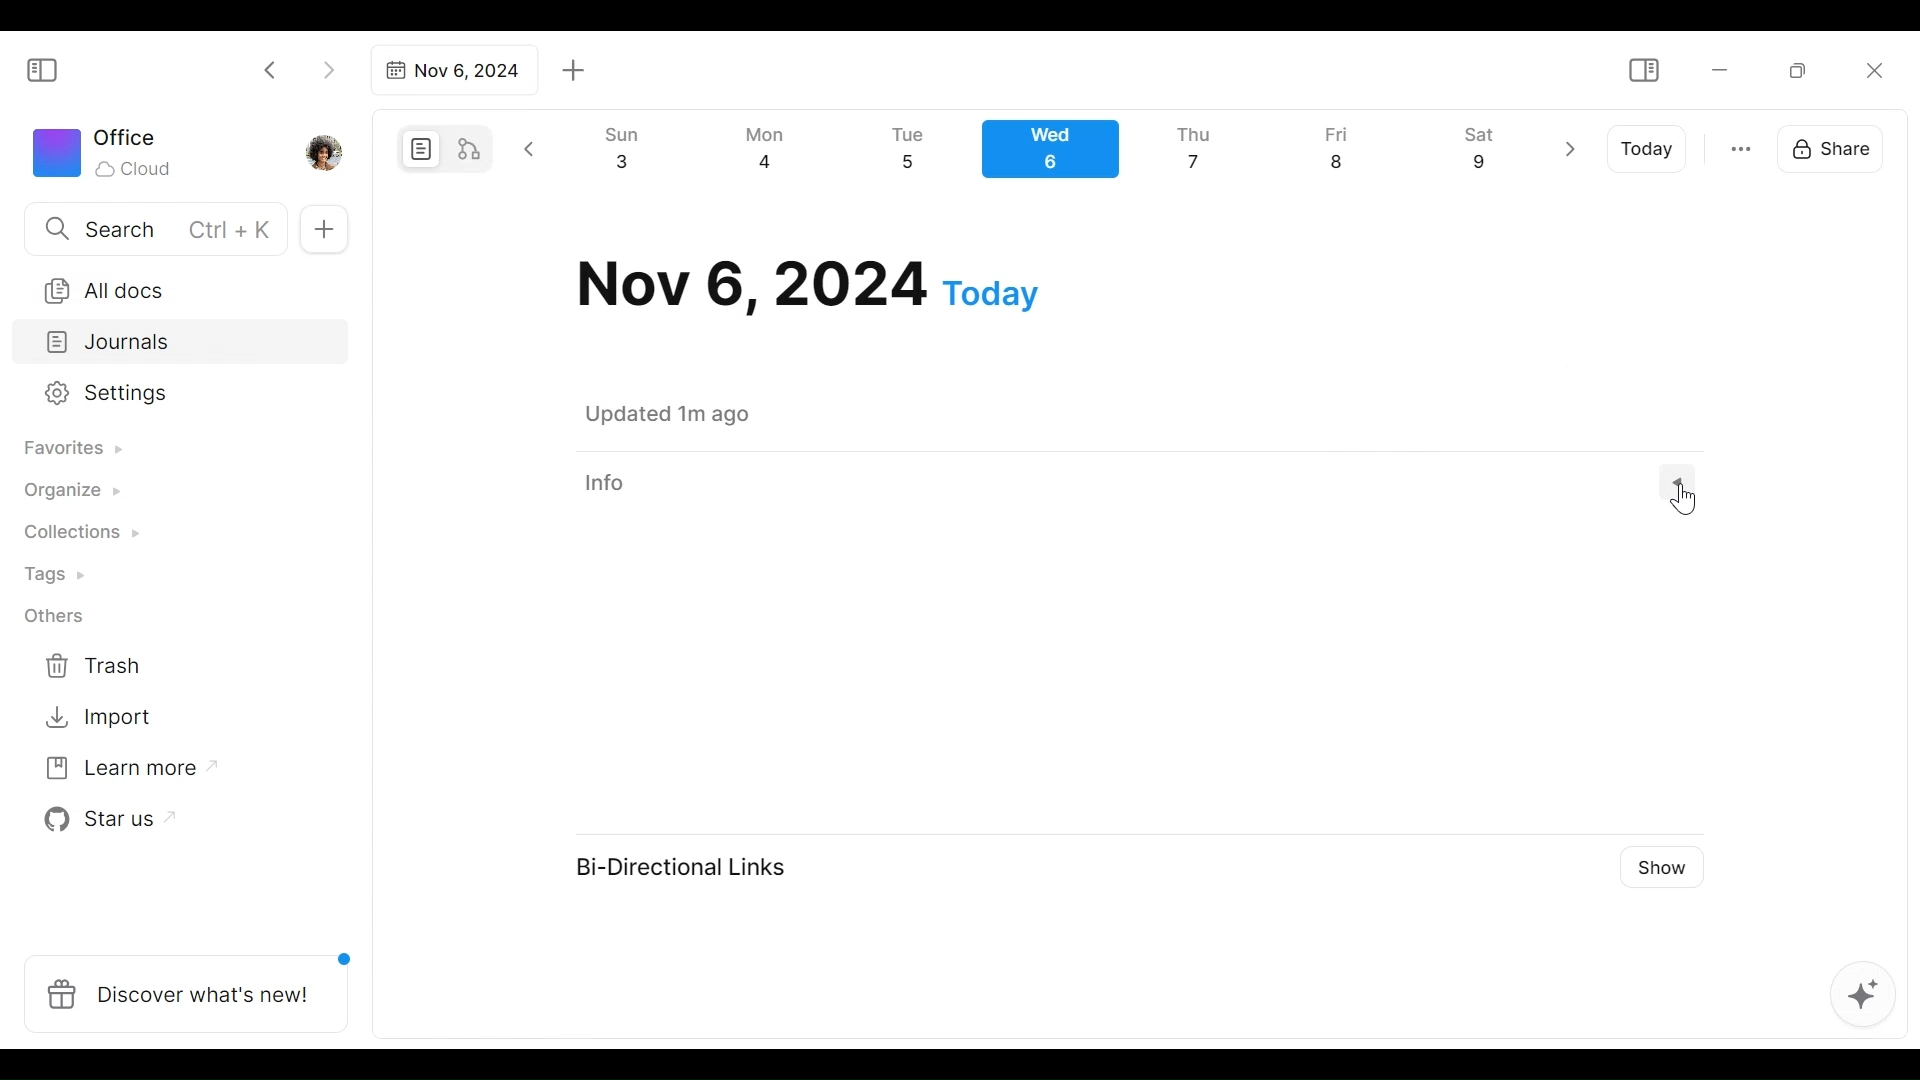 This screenshot has width=1920, height=1080. I want to click on Collections, so click(79, 535).